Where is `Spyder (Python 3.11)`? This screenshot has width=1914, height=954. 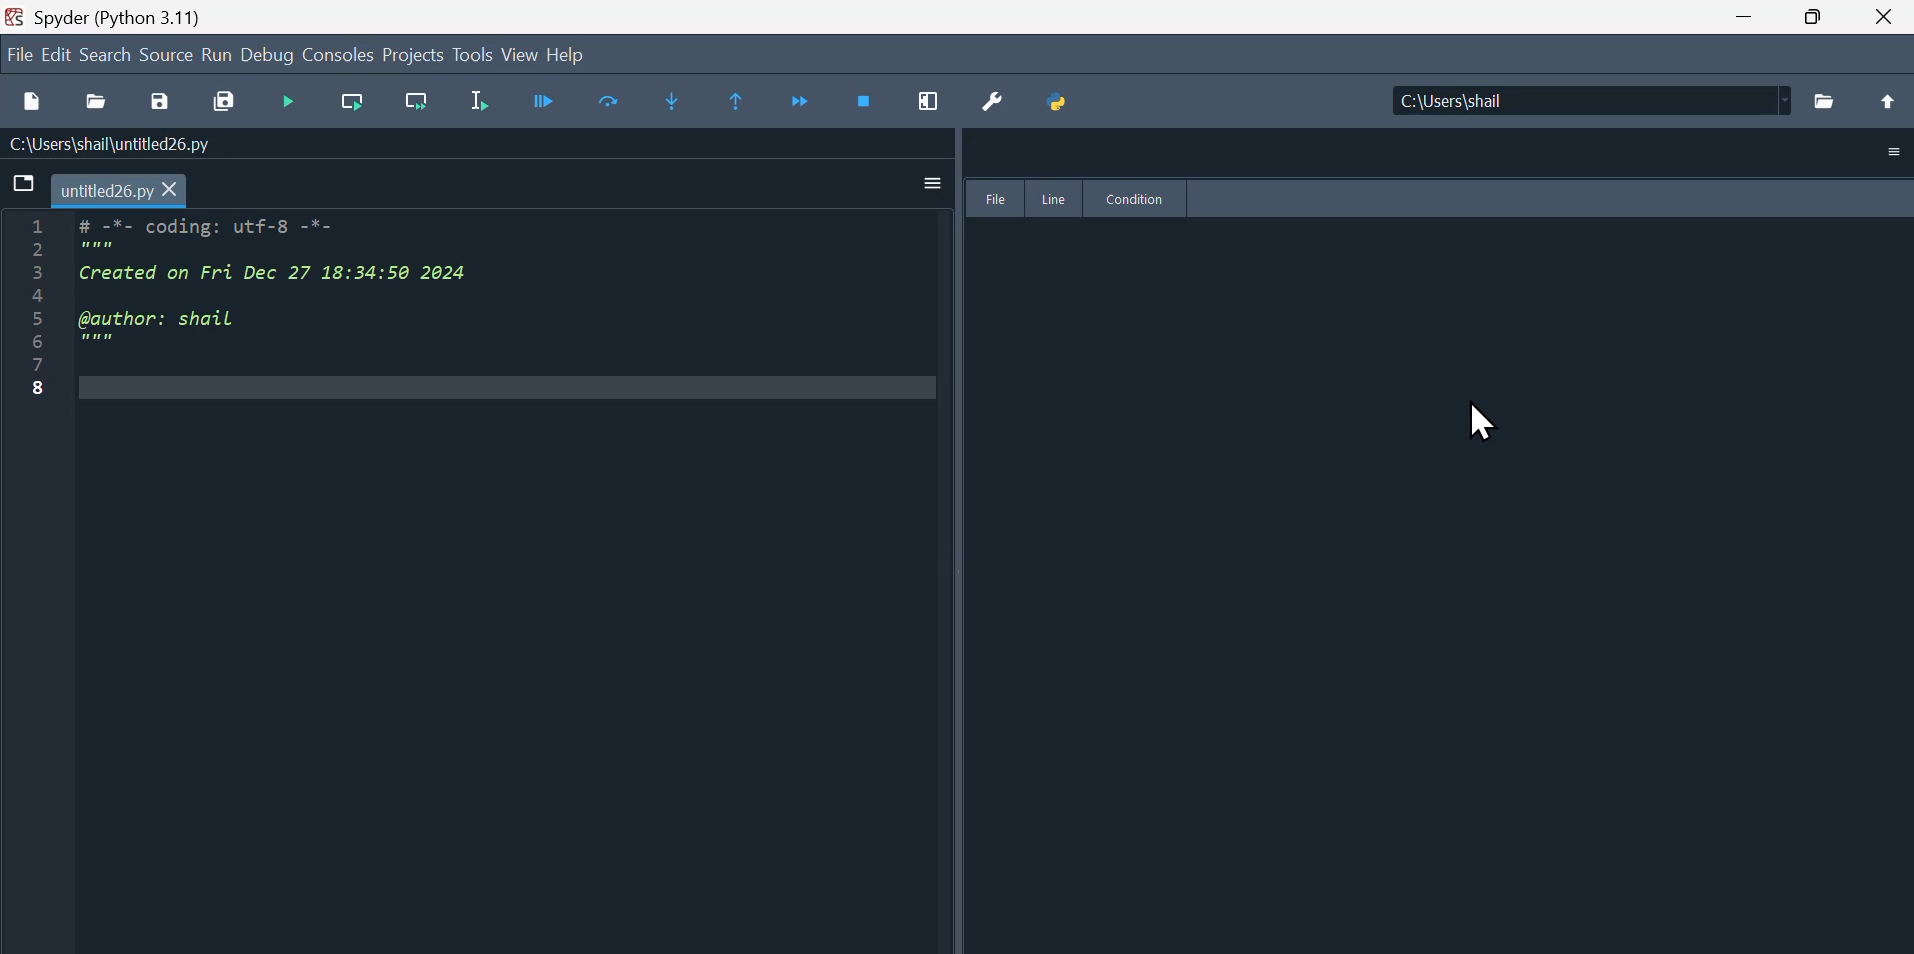 Spyder (Python 3.11) is located at coordinates (118, 17).